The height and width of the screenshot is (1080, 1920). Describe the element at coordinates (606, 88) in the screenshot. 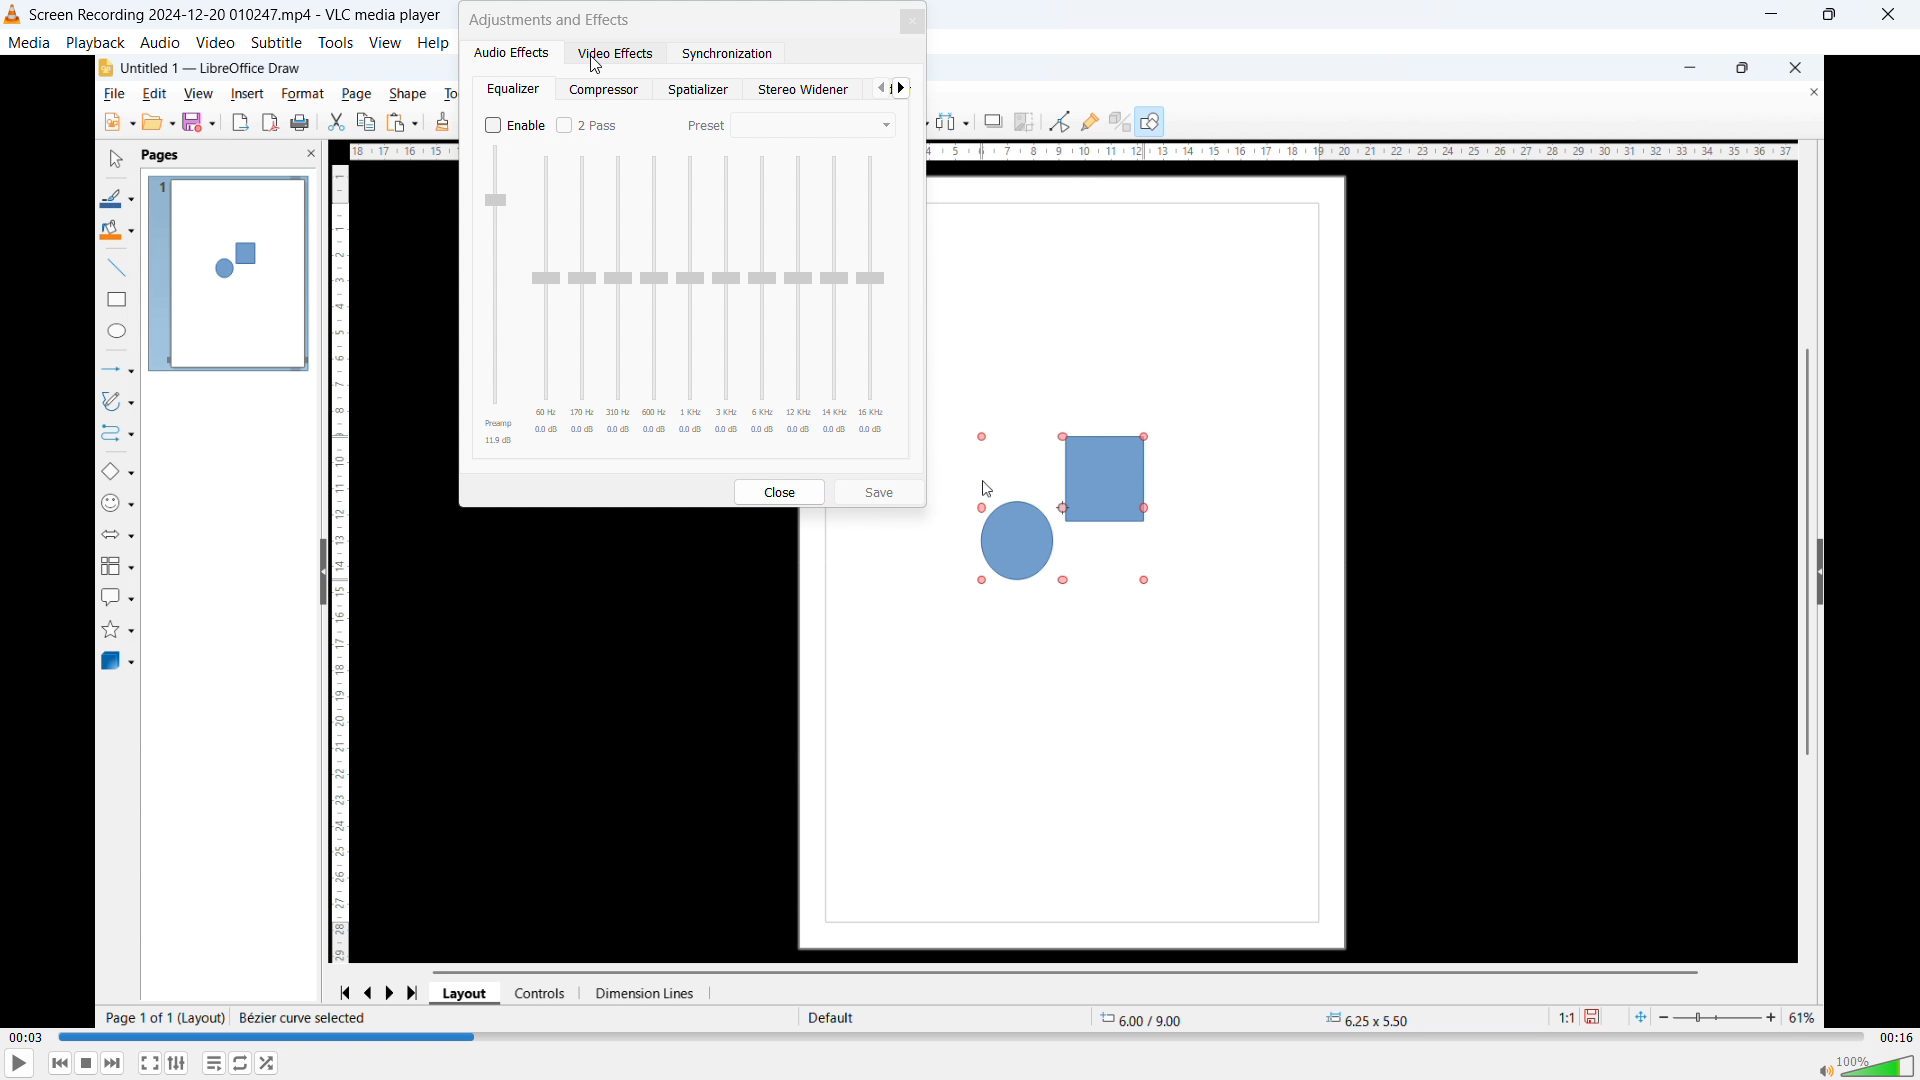

I see `Compressor ` at that location.